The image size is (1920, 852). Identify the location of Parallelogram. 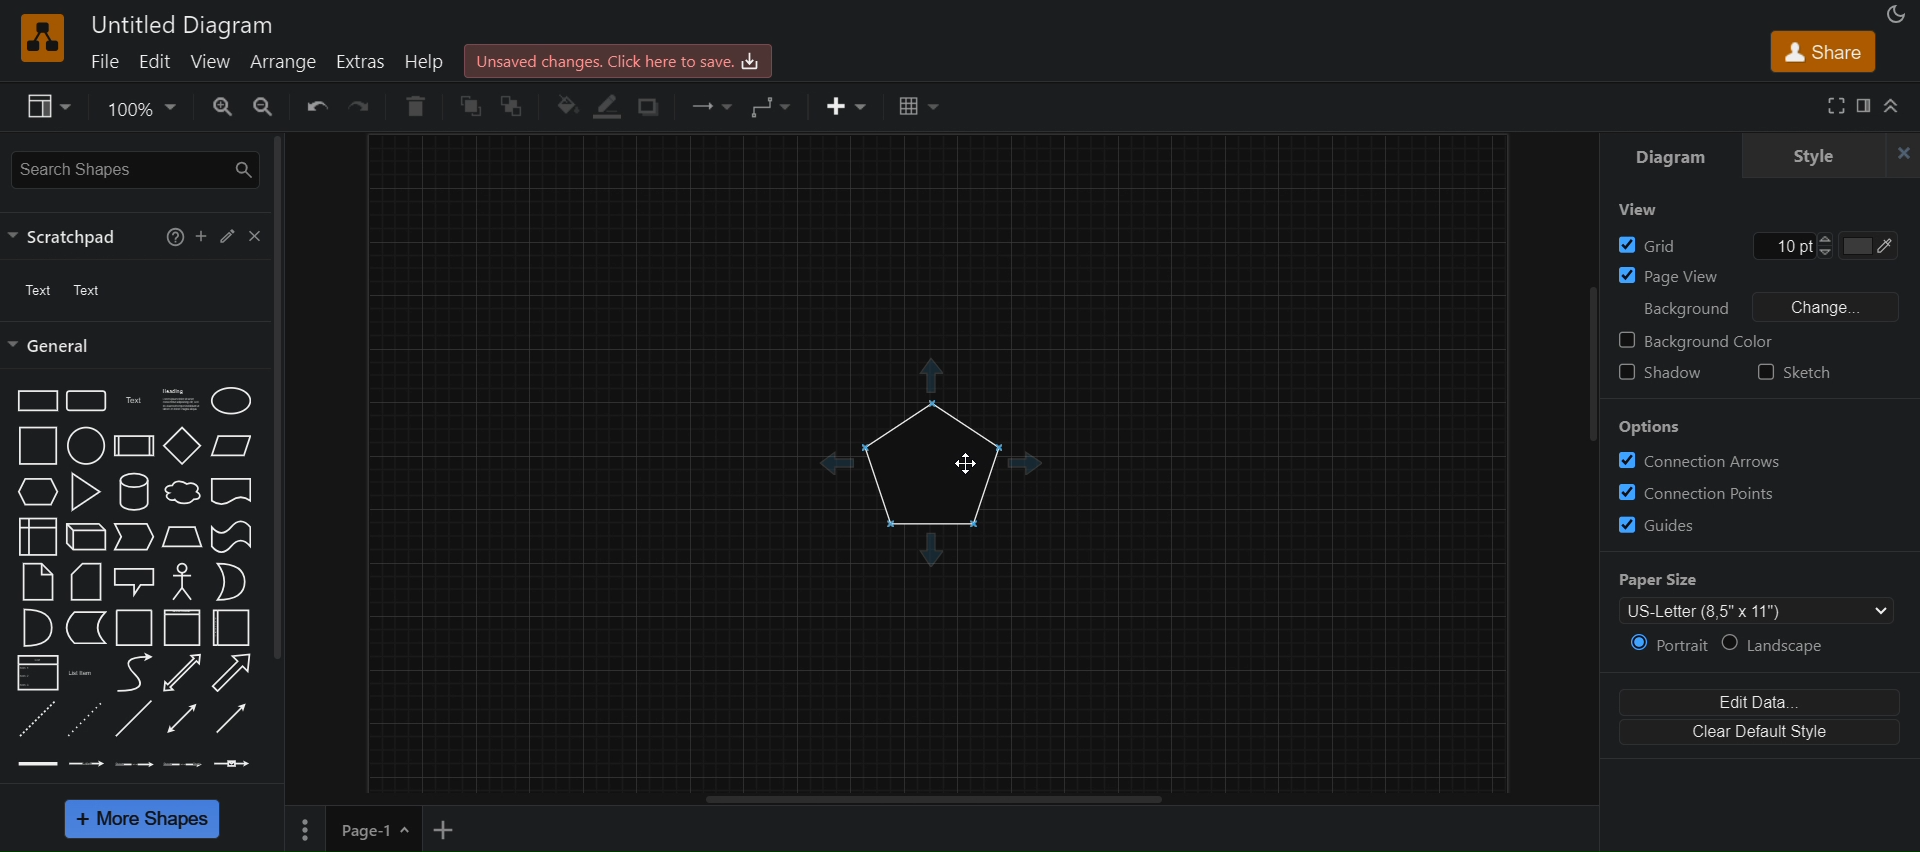
(231, 446).